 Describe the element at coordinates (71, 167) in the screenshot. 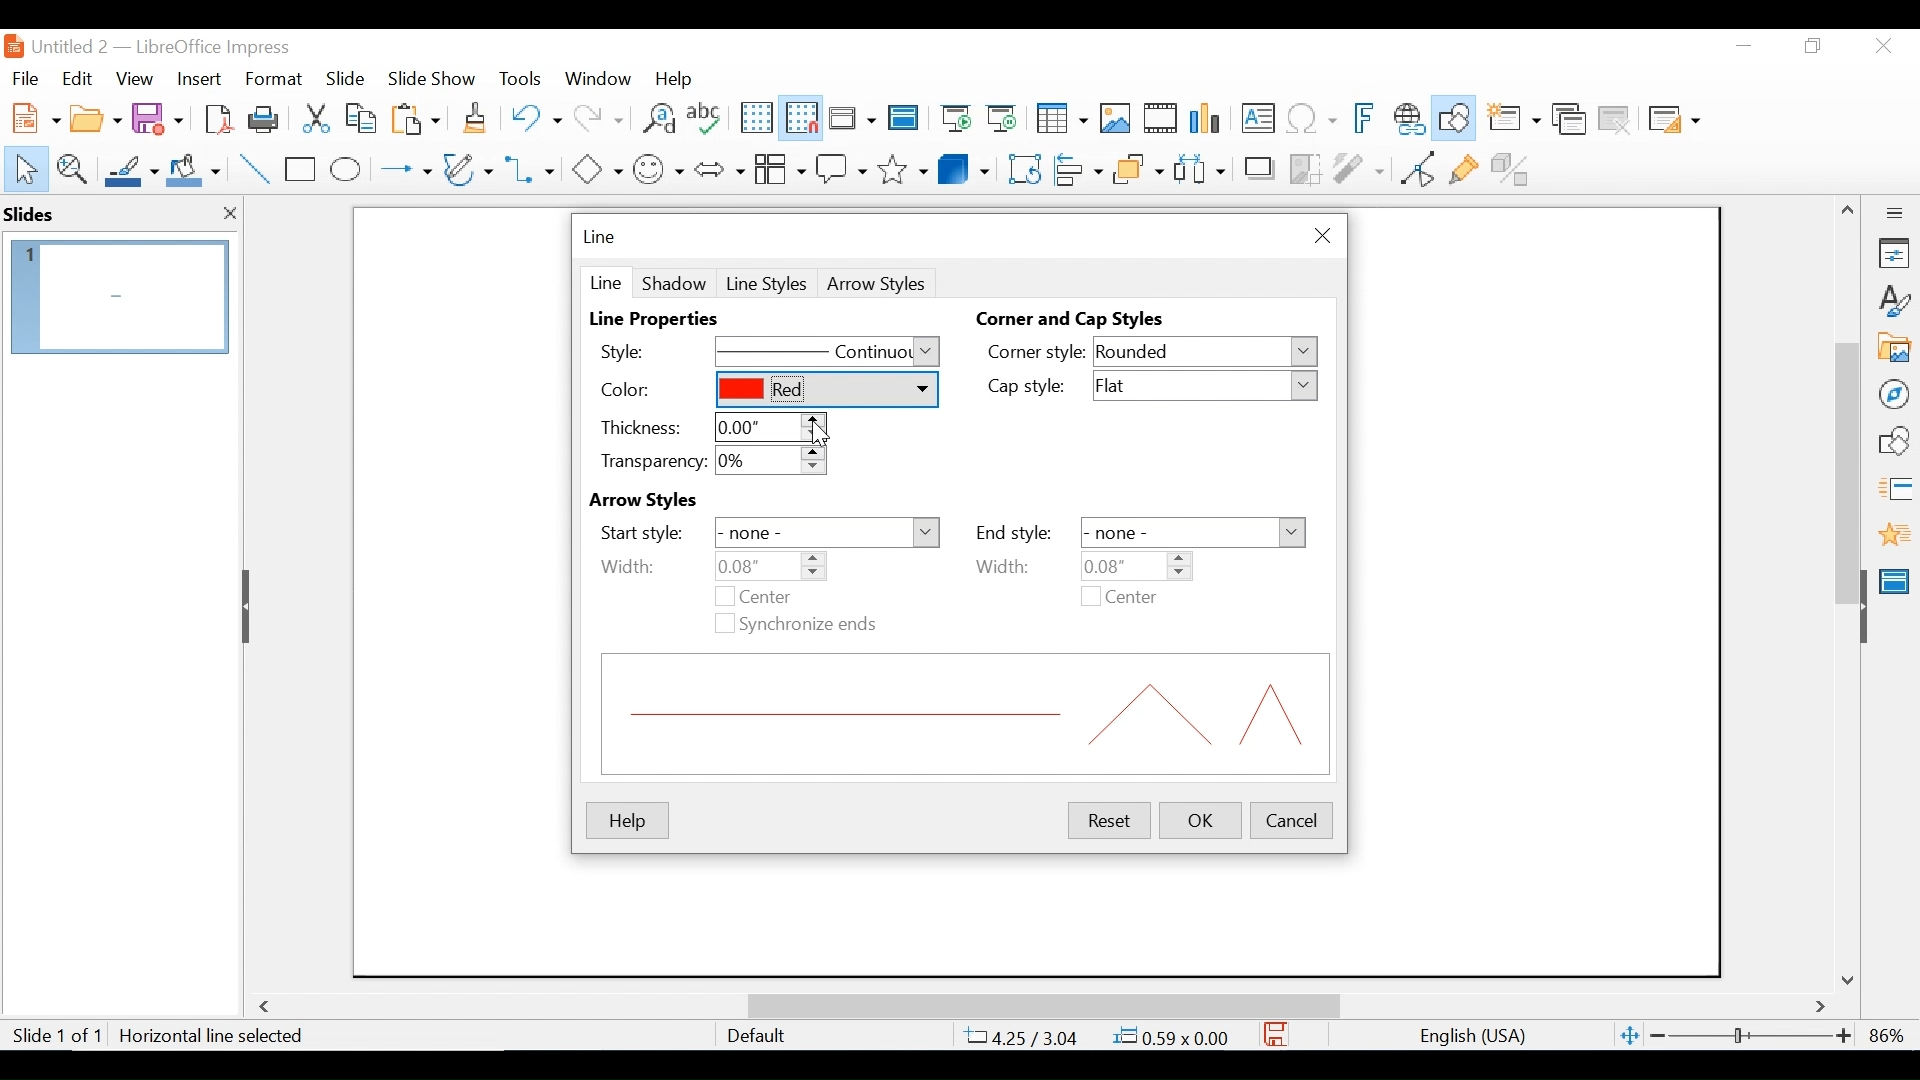

I see `Zoom & Pan` at that location.